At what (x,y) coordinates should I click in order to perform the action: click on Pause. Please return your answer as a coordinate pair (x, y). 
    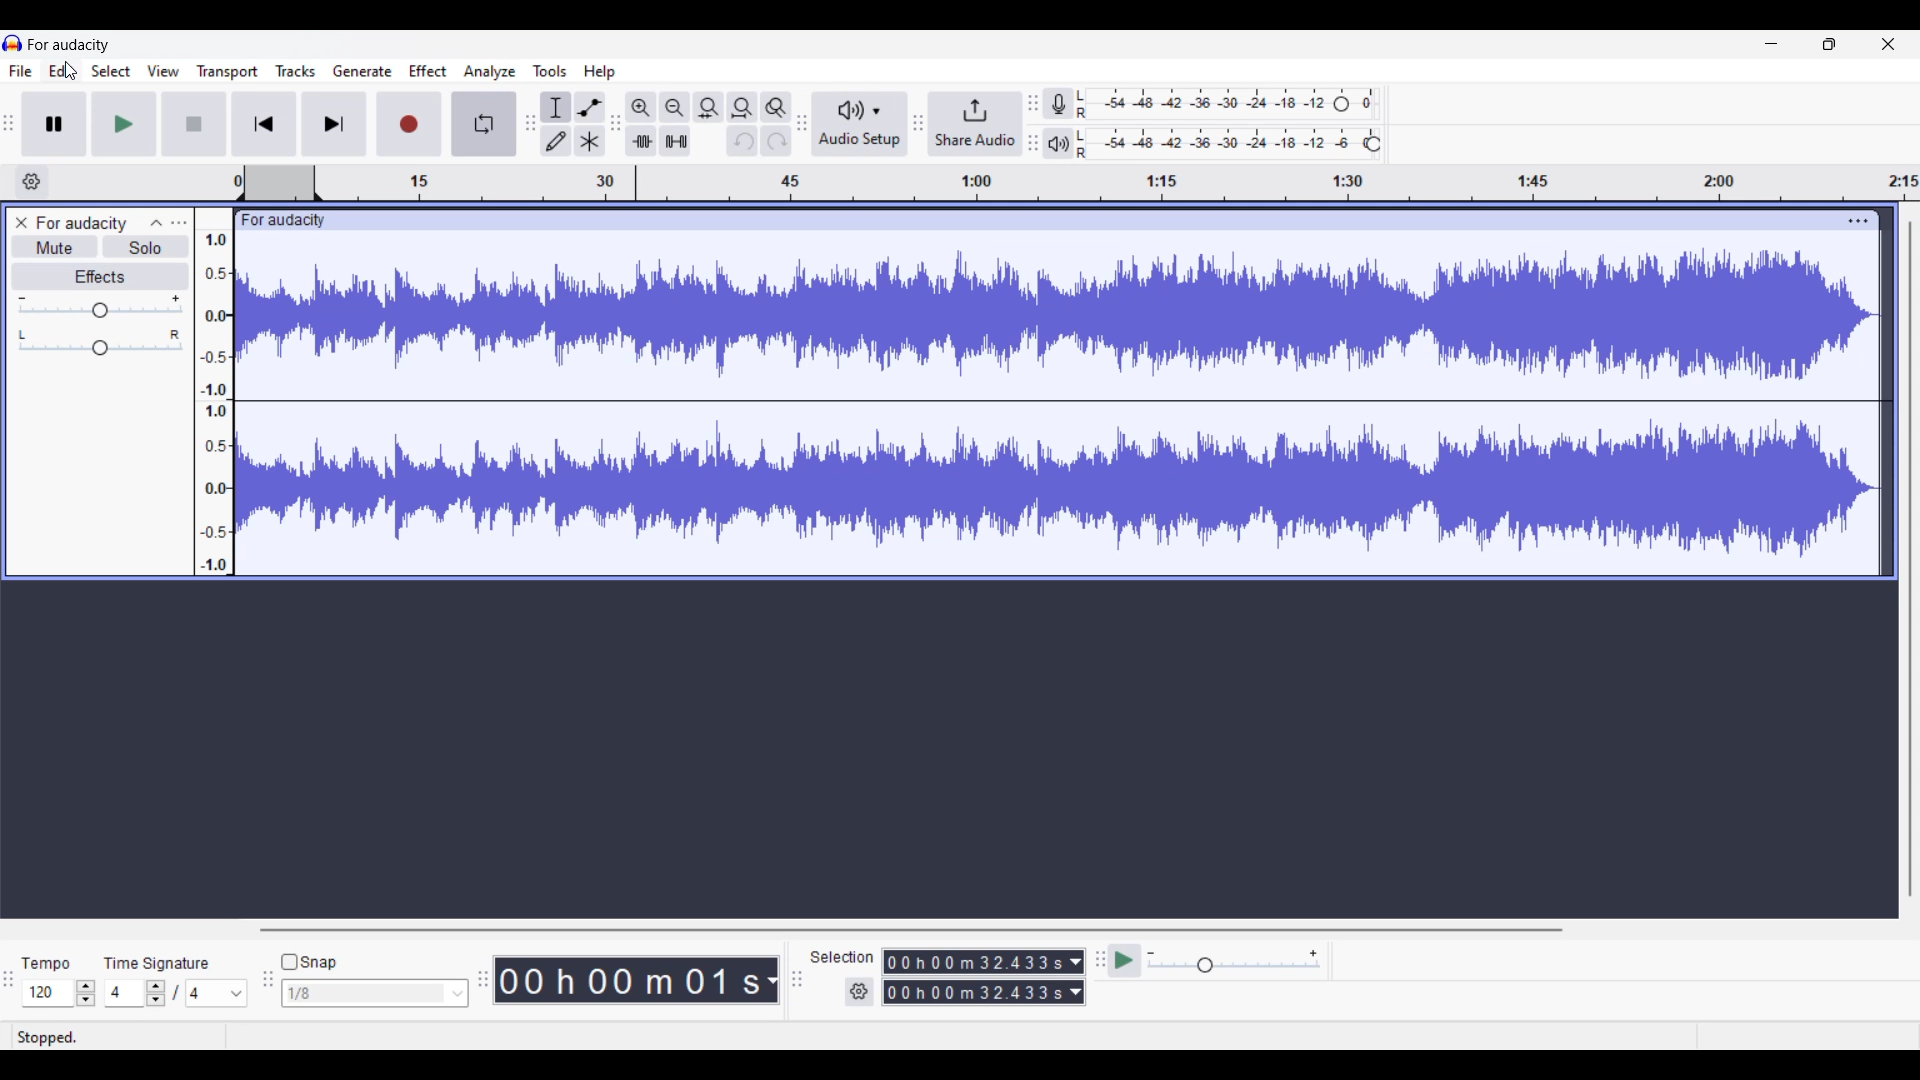
    Looking at the image, I should click on (55, 124).